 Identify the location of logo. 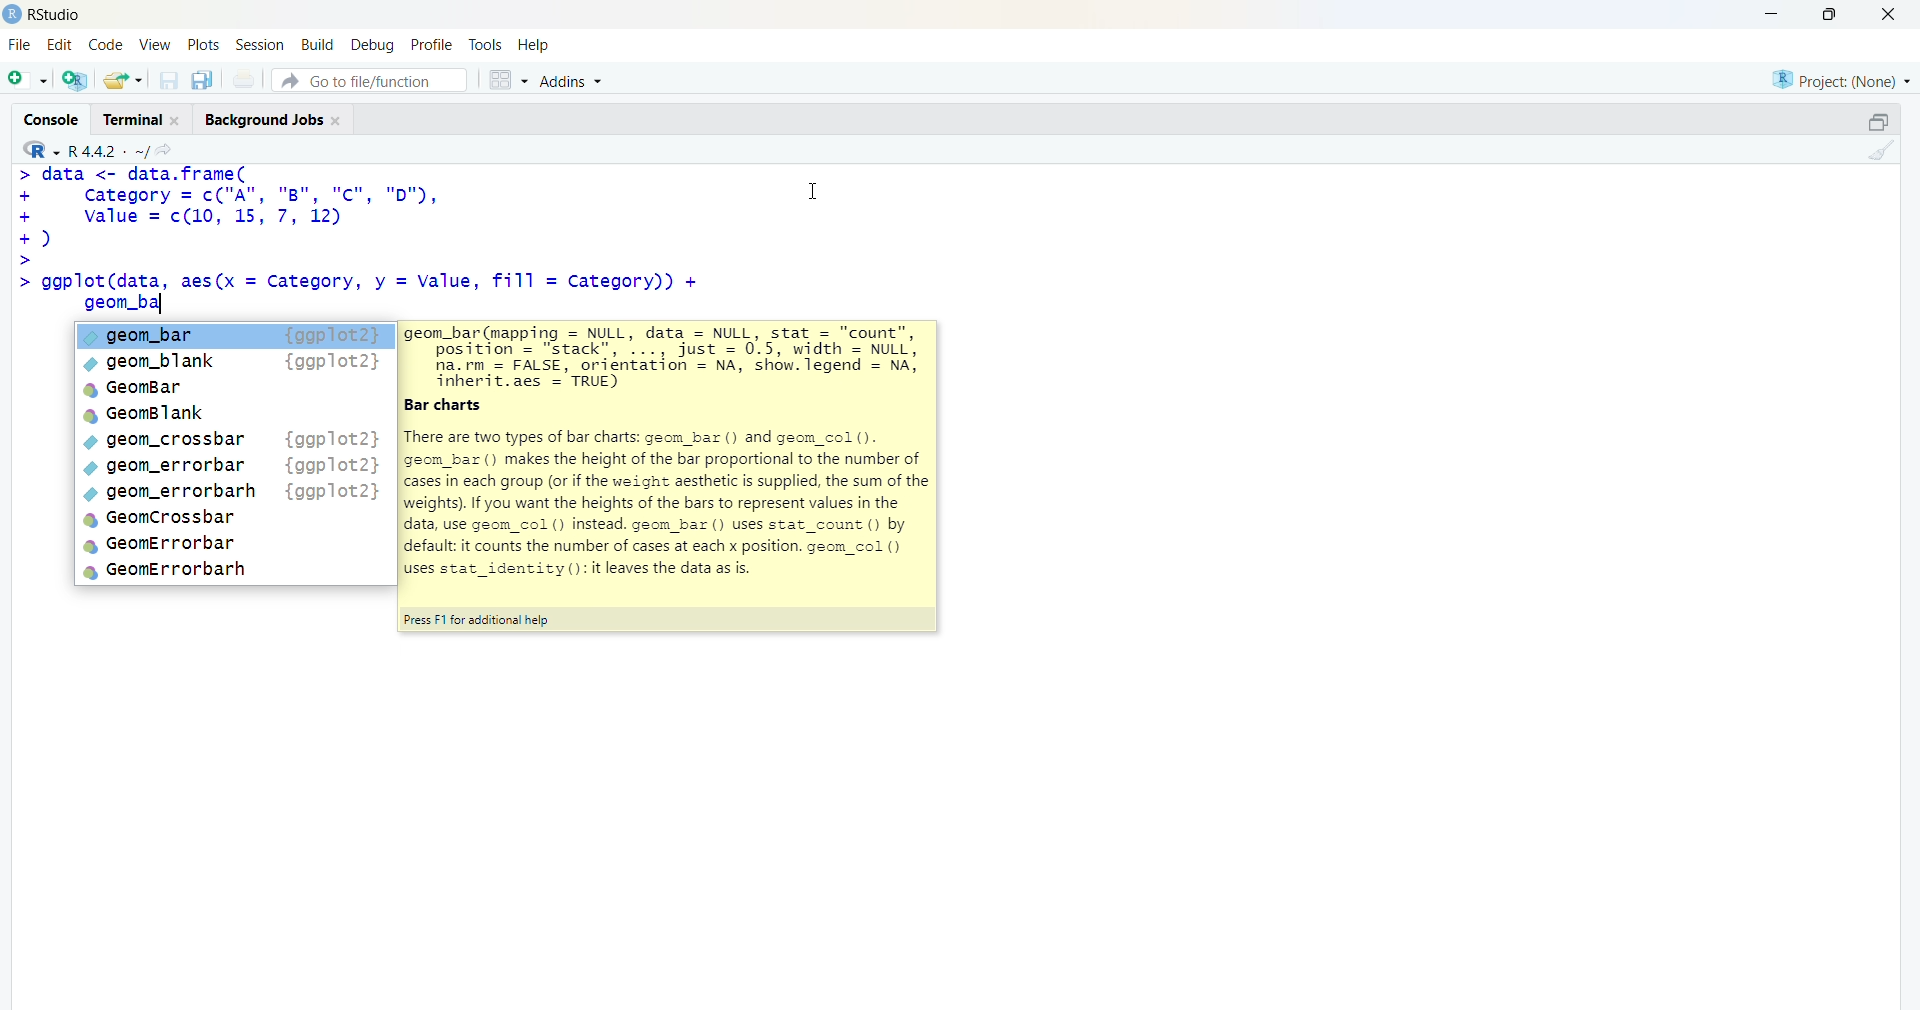
(13, 14).